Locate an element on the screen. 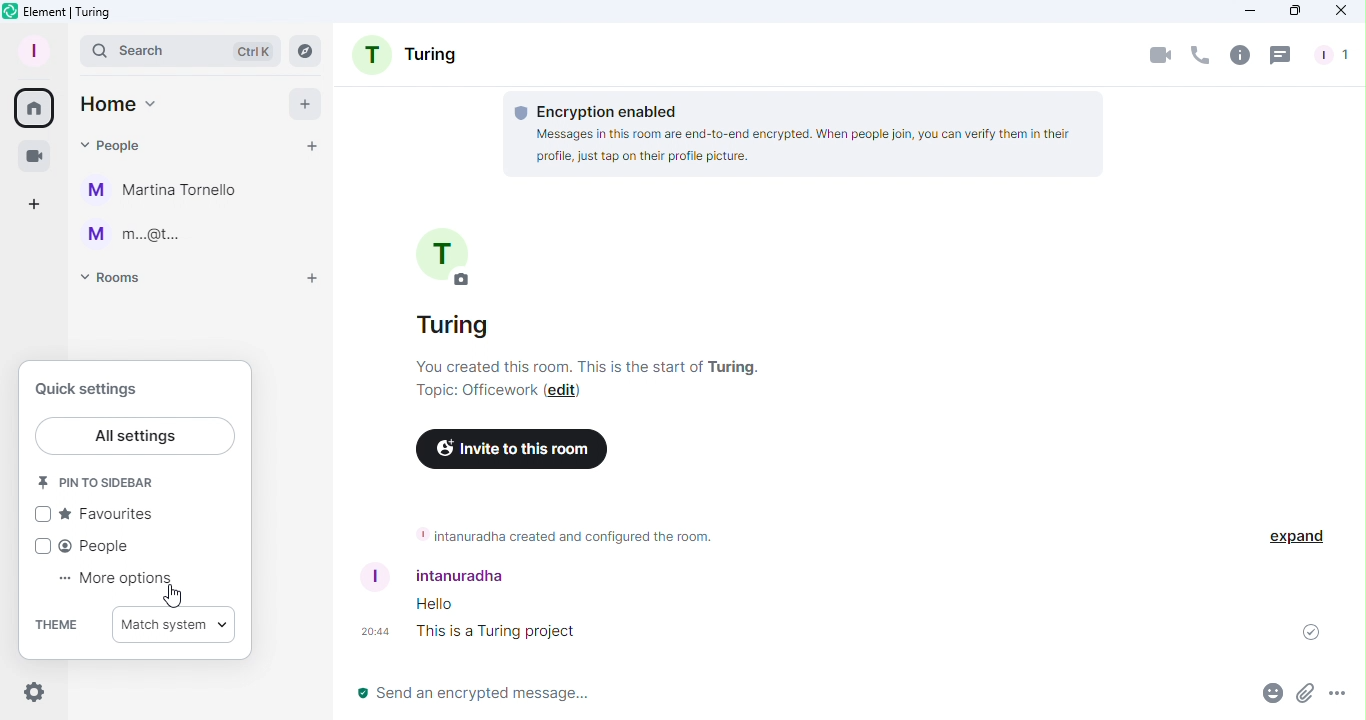  Search bar is located at coordinates (179, 49).